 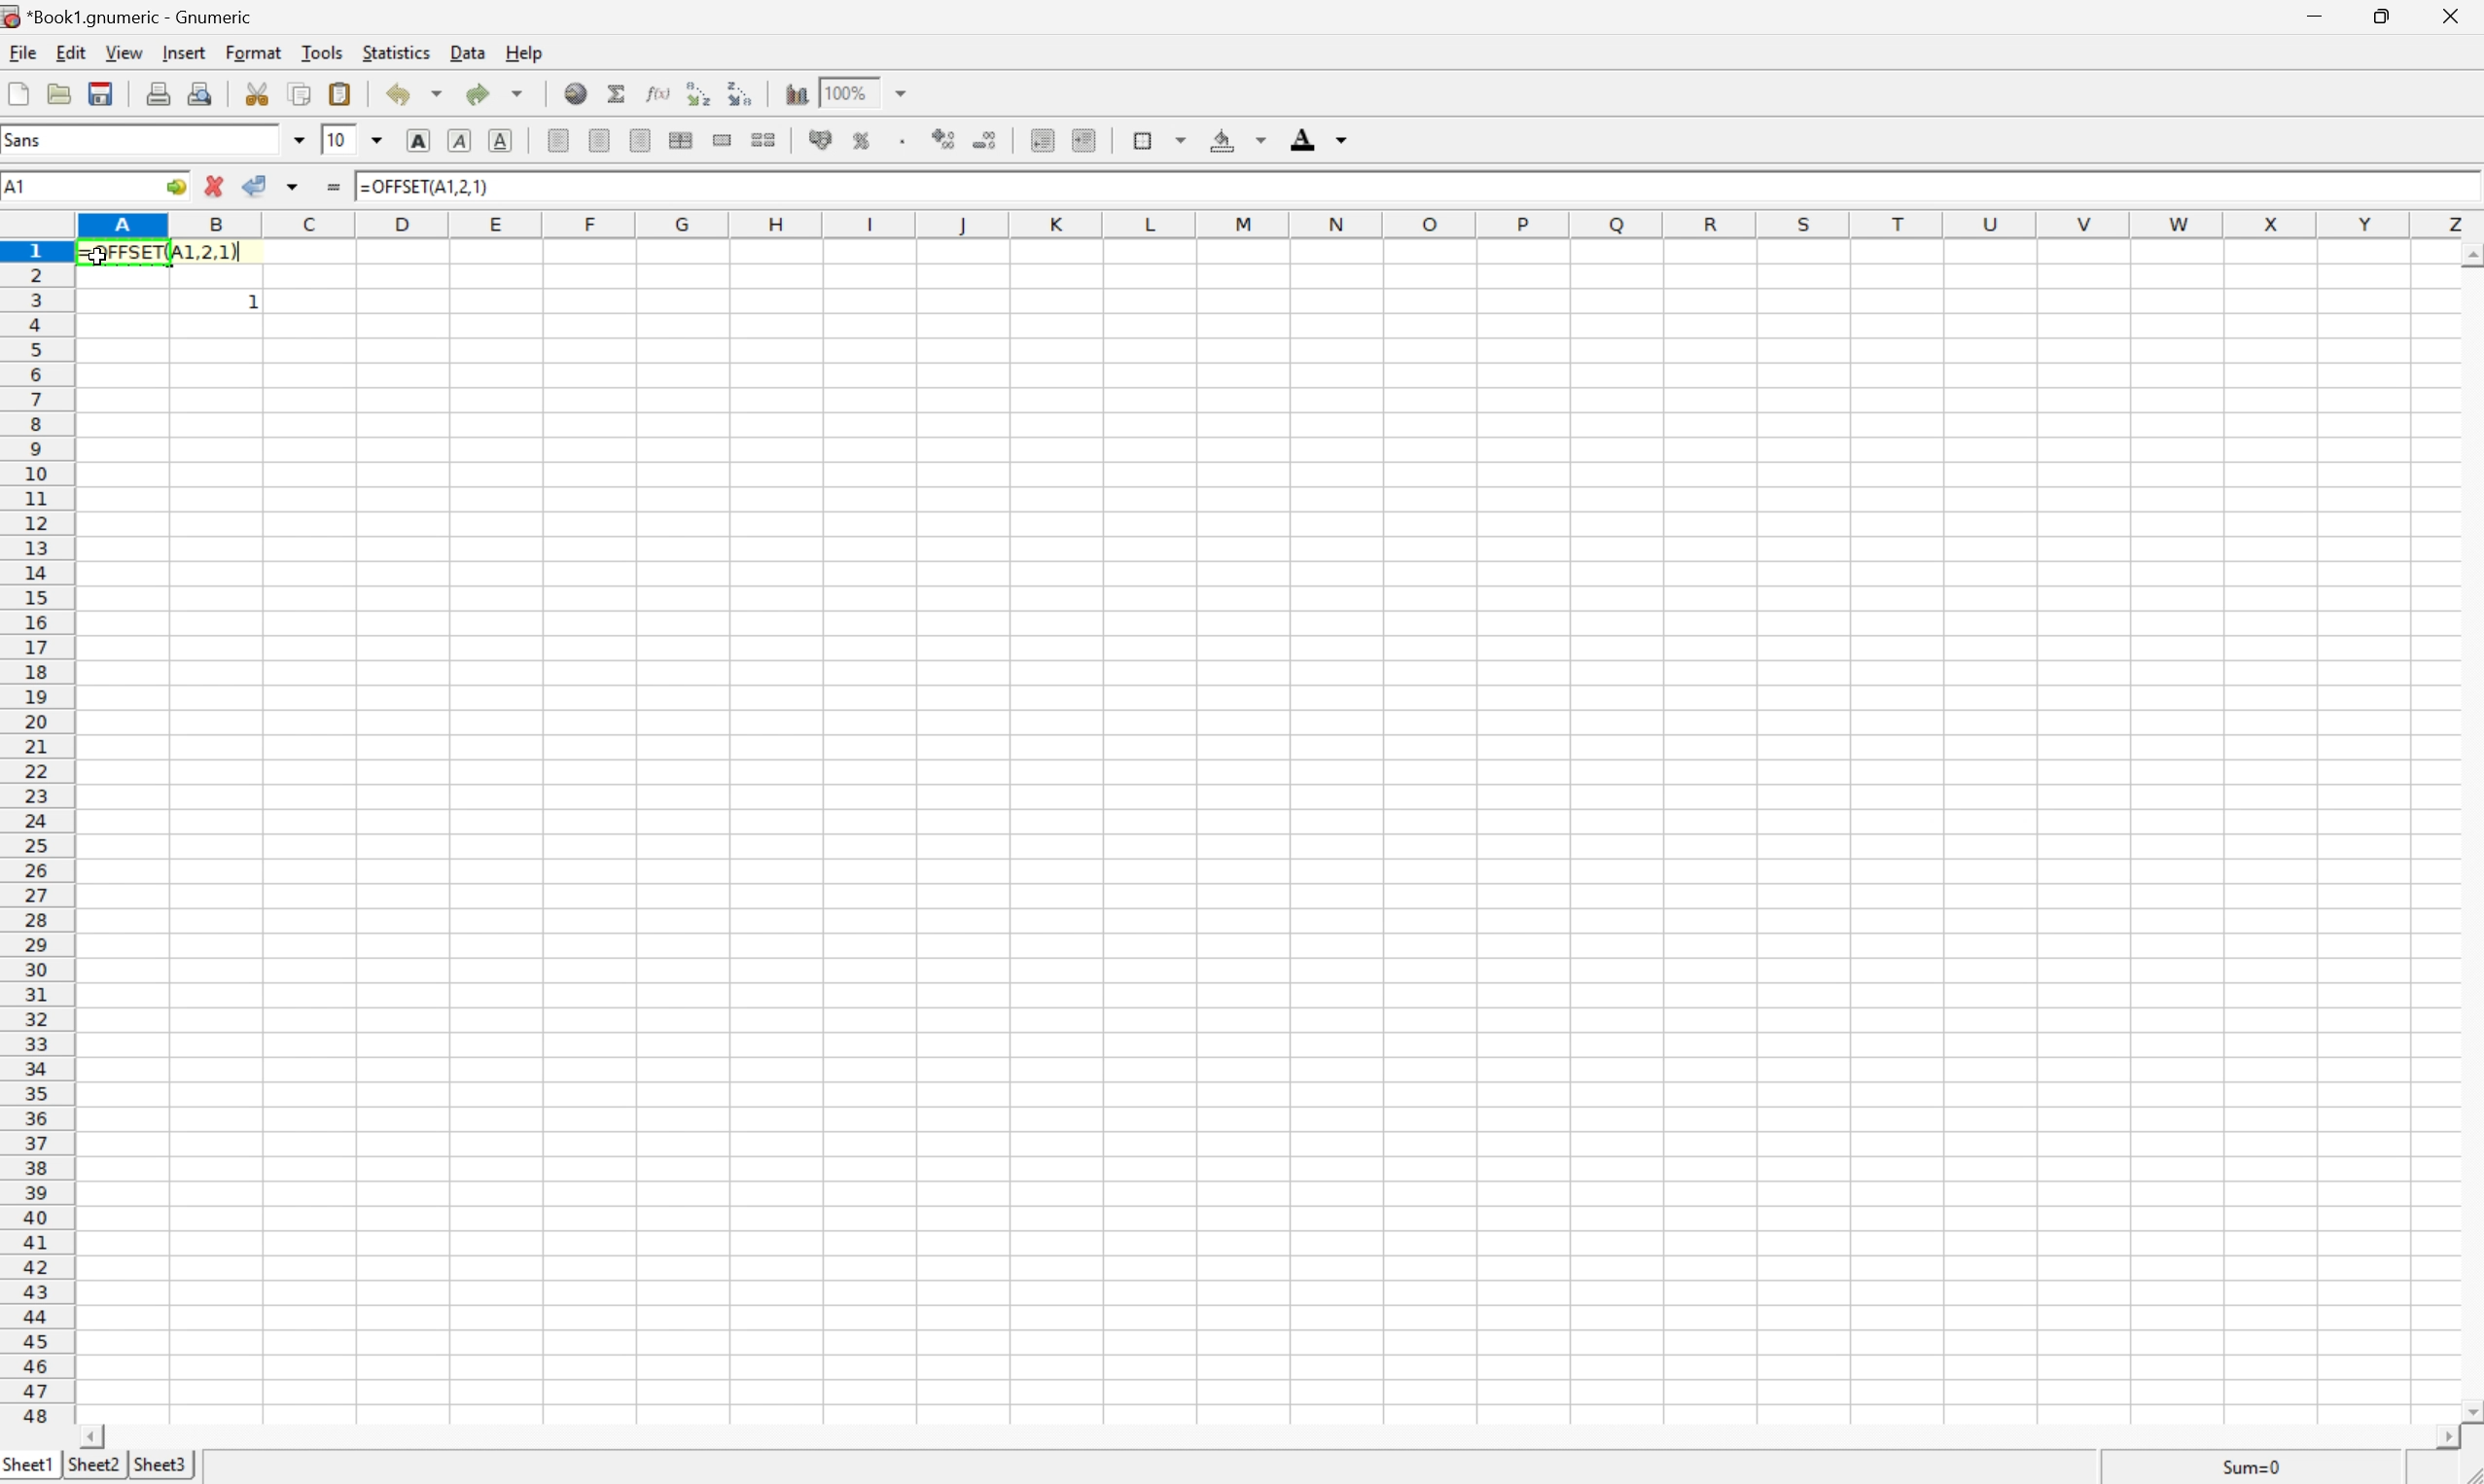 What do you see at coordinates (339, 186) in the screenshot?
I see `enter formula` at bounding box center [339, 186].